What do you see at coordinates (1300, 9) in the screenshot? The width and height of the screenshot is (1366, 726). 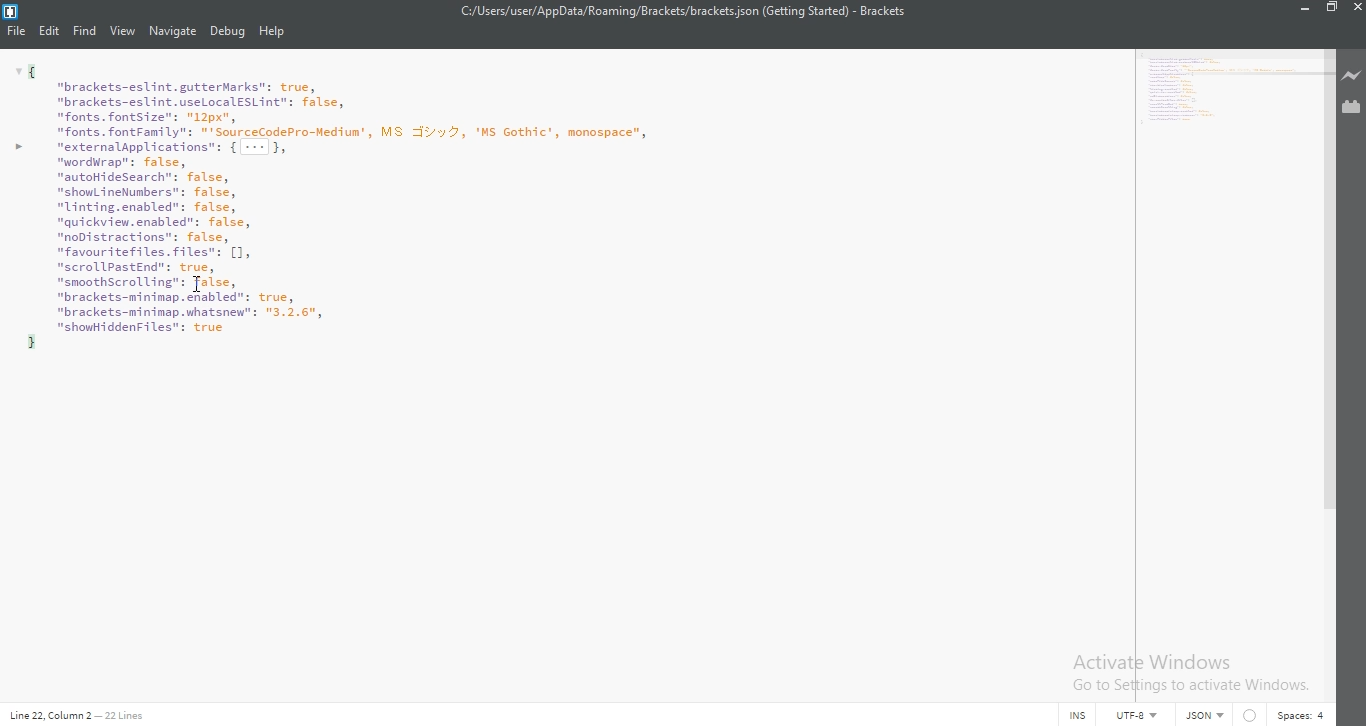 I see `Minimize` at bounding box center [1300, 9].